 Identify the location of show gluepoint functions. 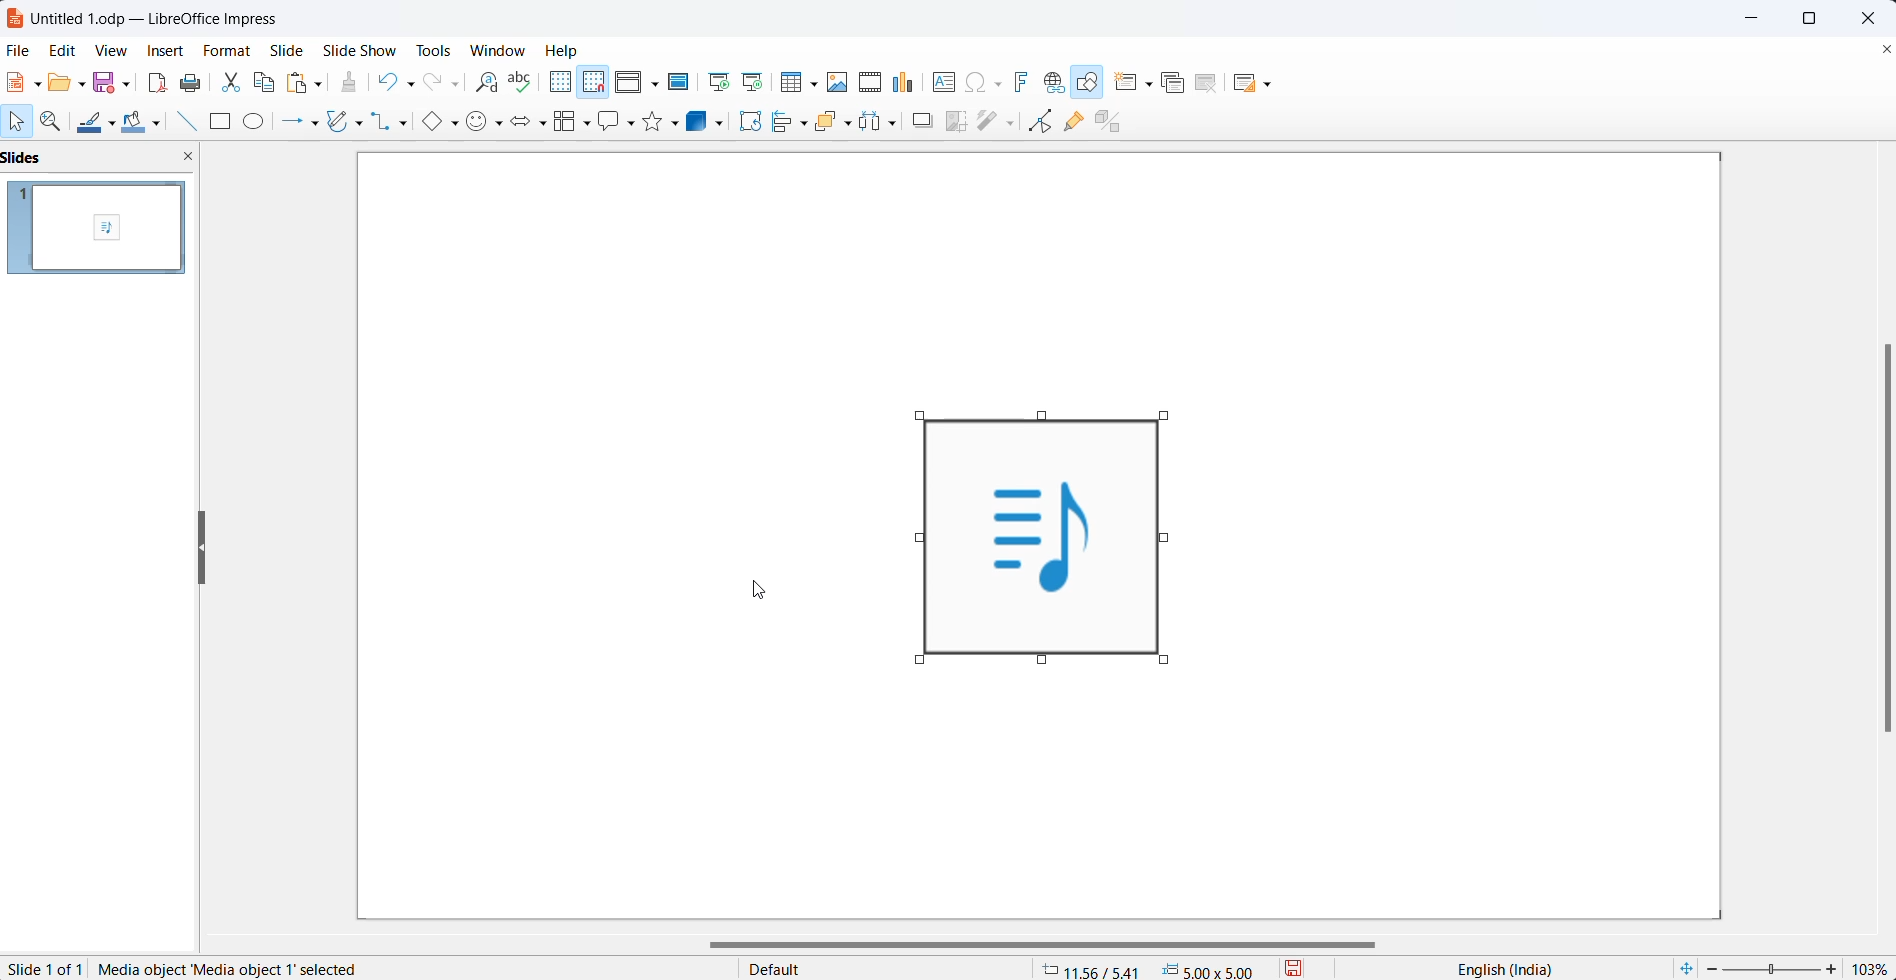
(1074, 124).